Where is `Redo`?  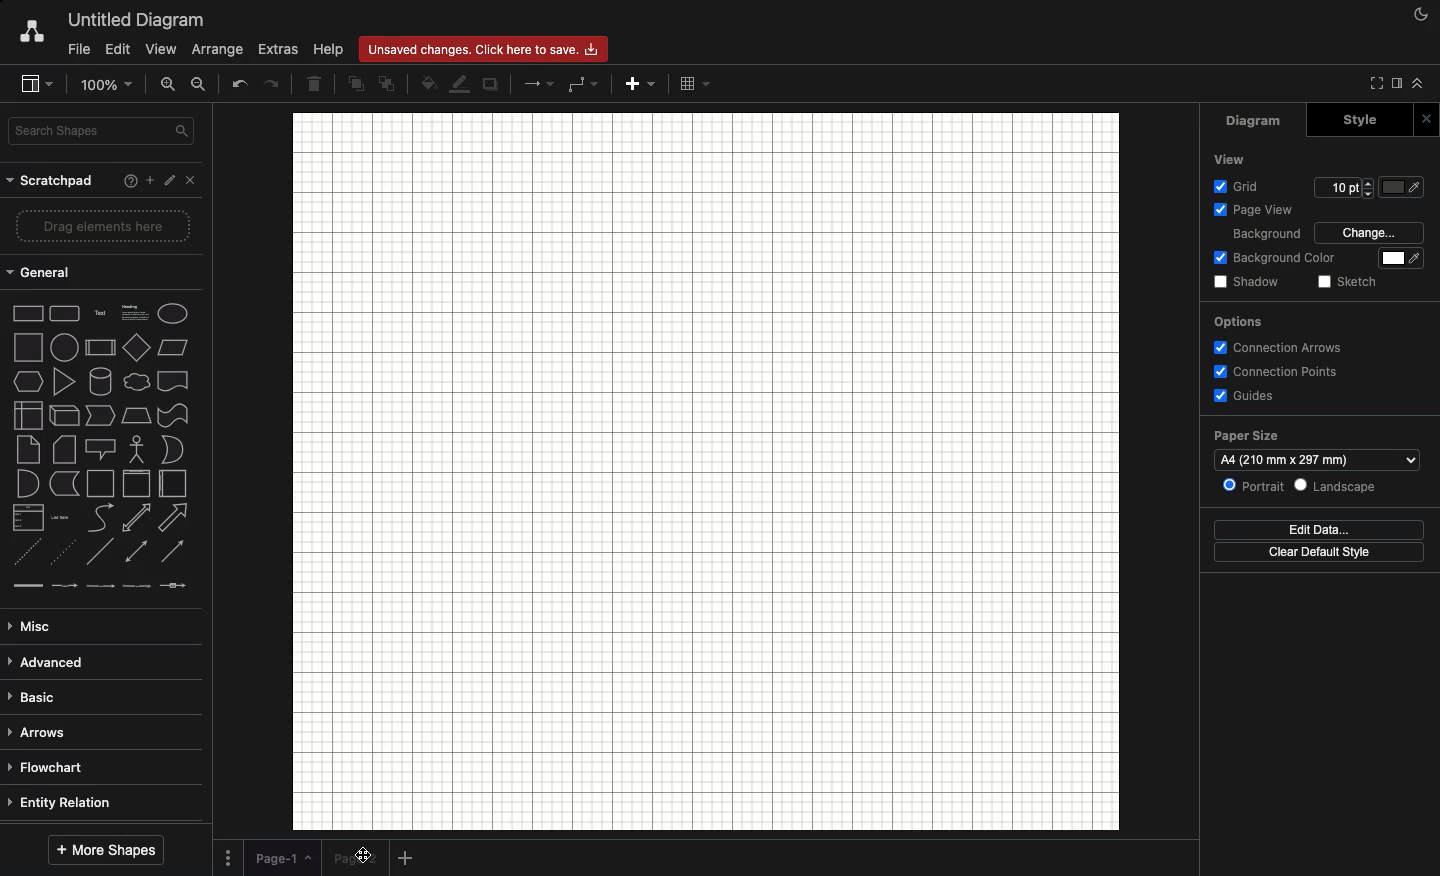
Redo is located at coordinates (270, 84).